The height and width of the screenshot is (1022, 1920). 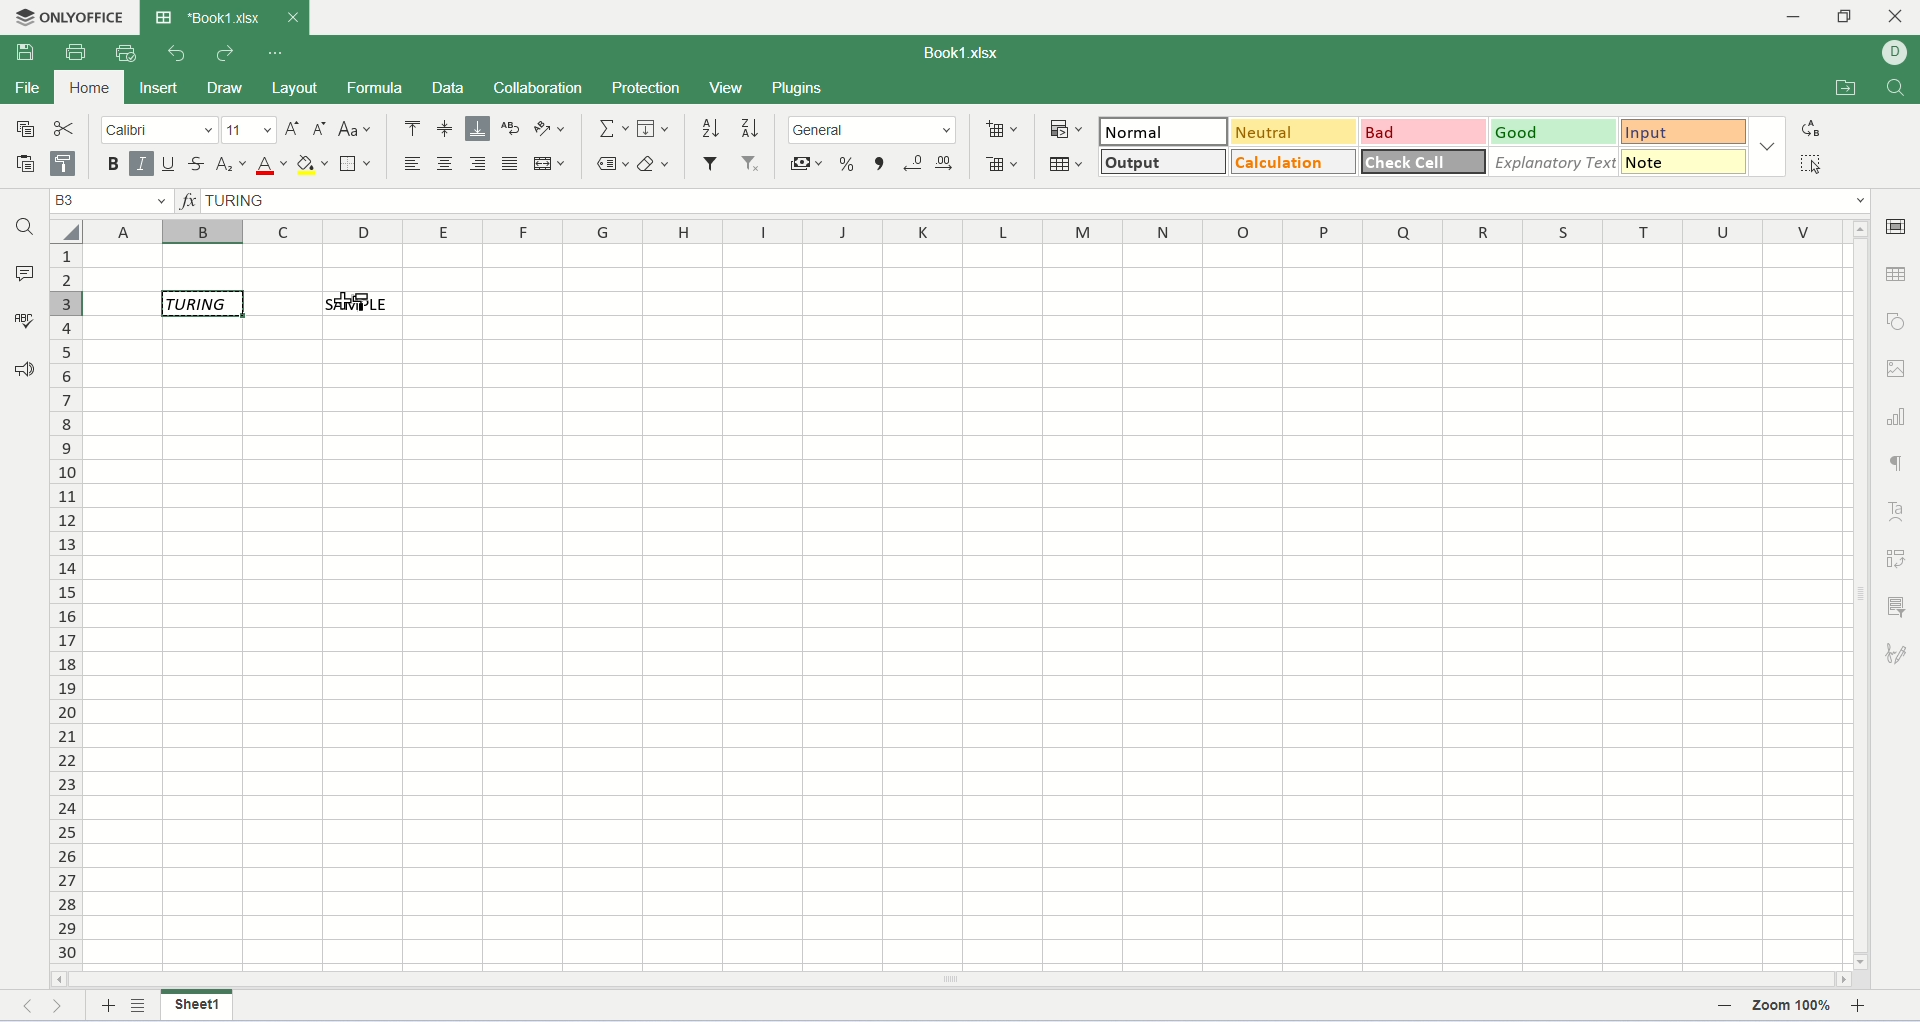 I want to click on previous, so click(x=35, y=1009).